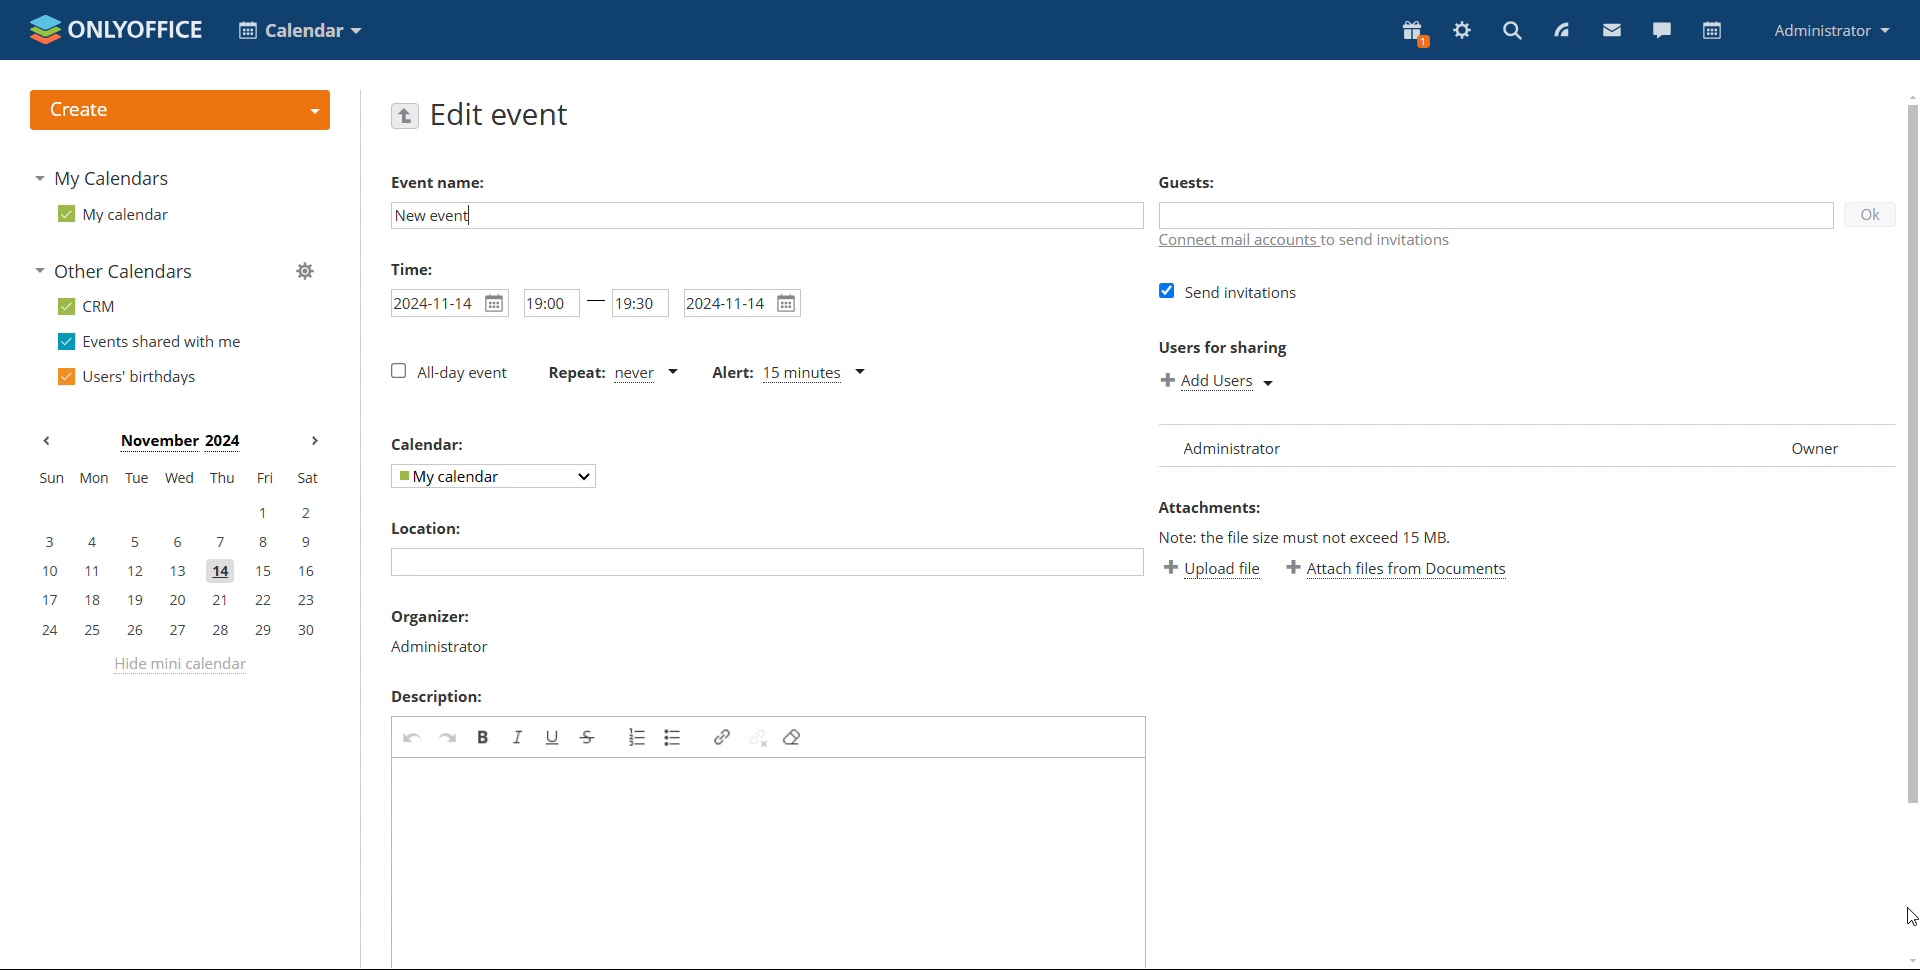 Image resolution: width=1920 pixels, height=970 pixels. Describe the element at coordinates (1398, 572) in the screenshot. I see `attach files from documents` at that location.